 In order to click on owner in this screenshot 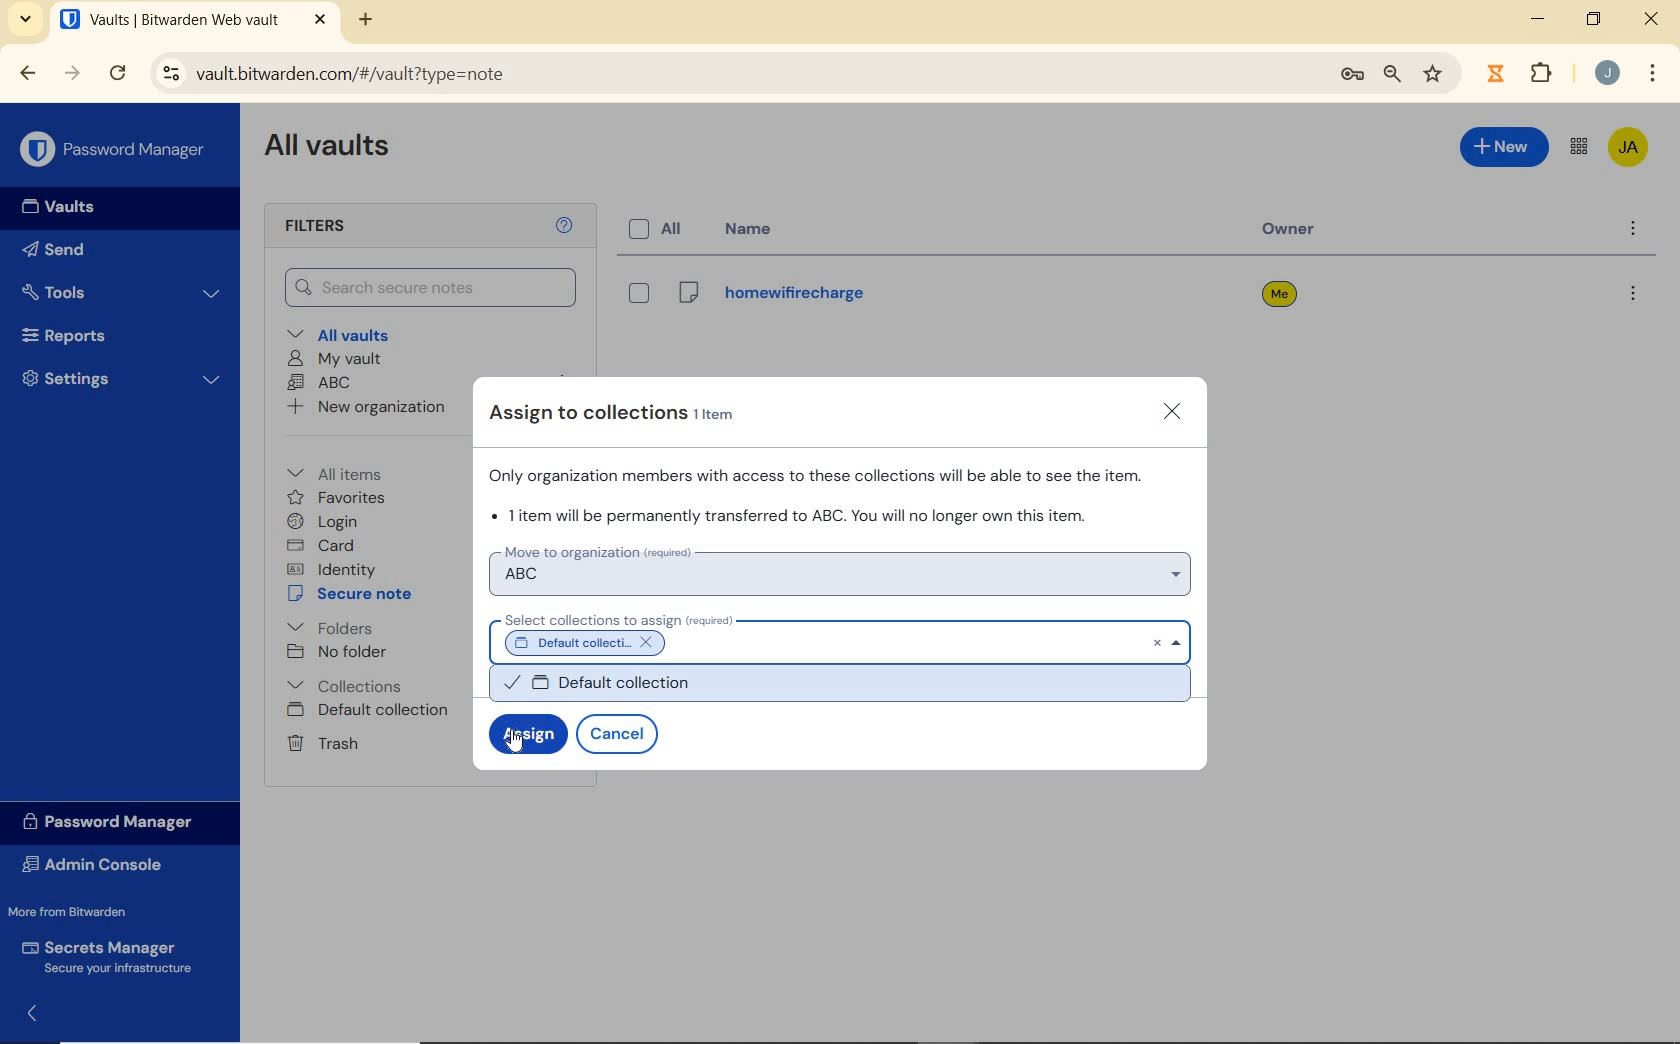, I will do `click(1295, 231)`.